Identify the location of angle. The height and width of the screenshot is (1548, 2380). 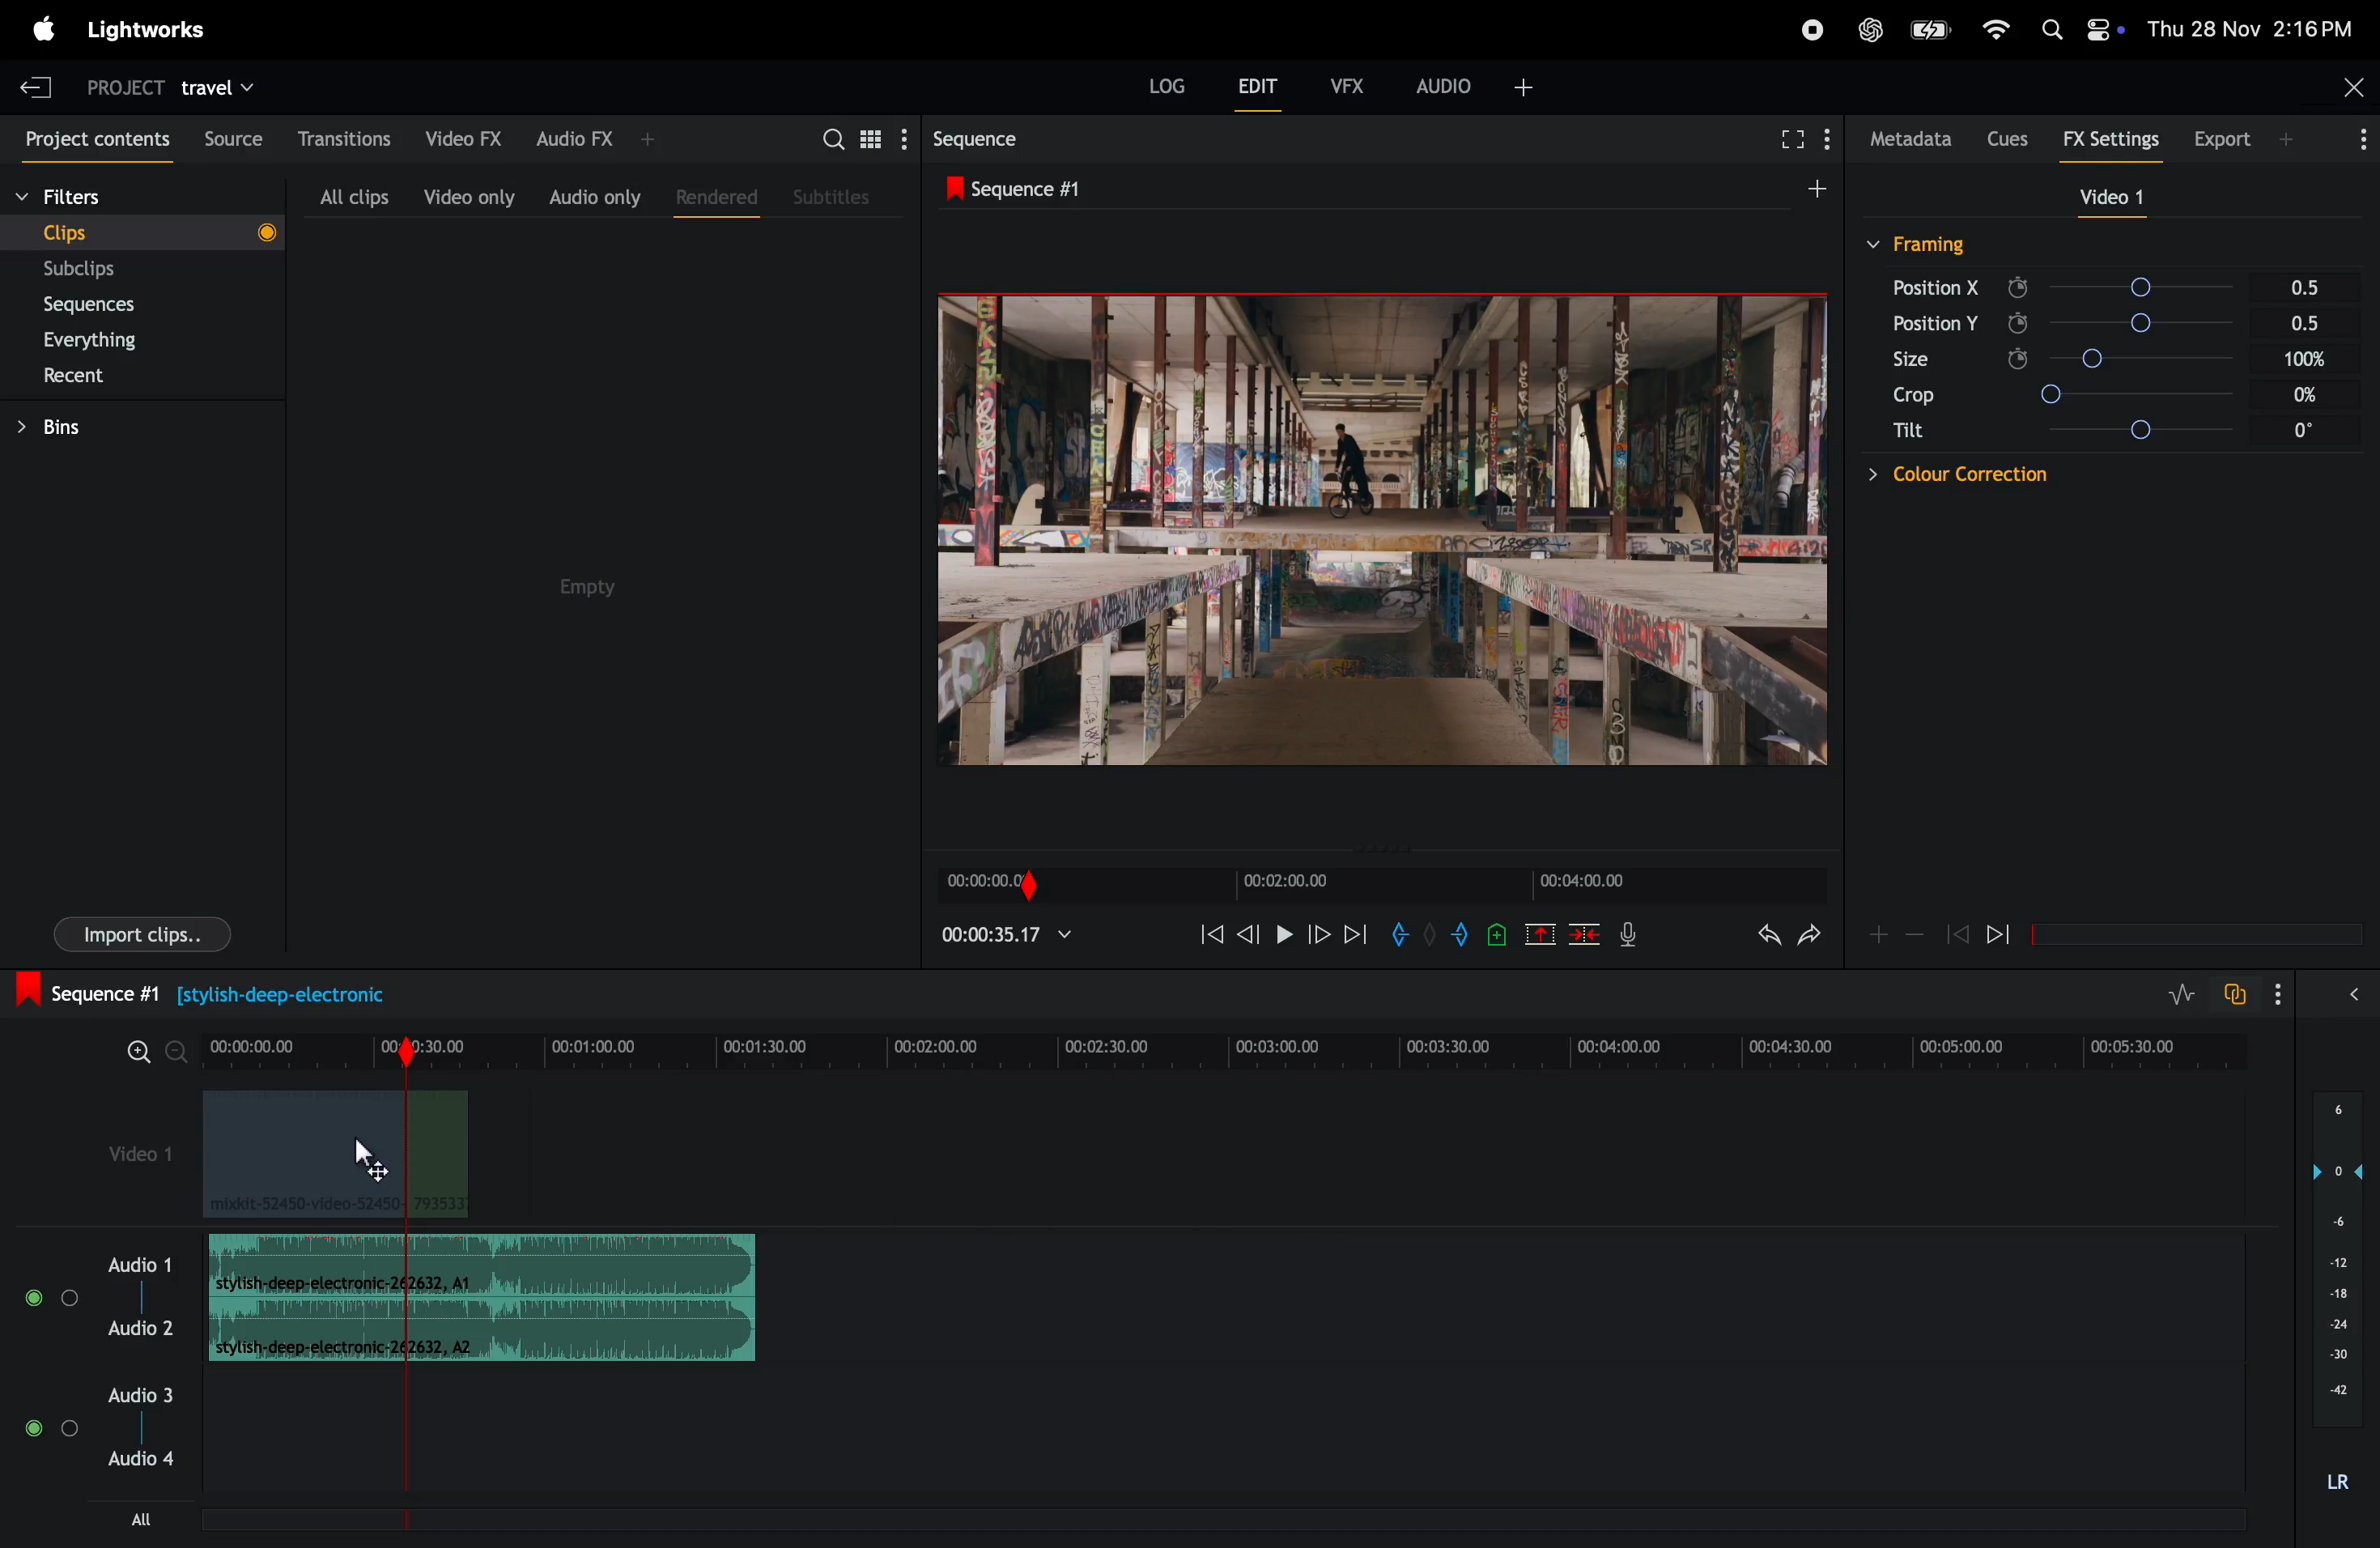
(2174, 326).